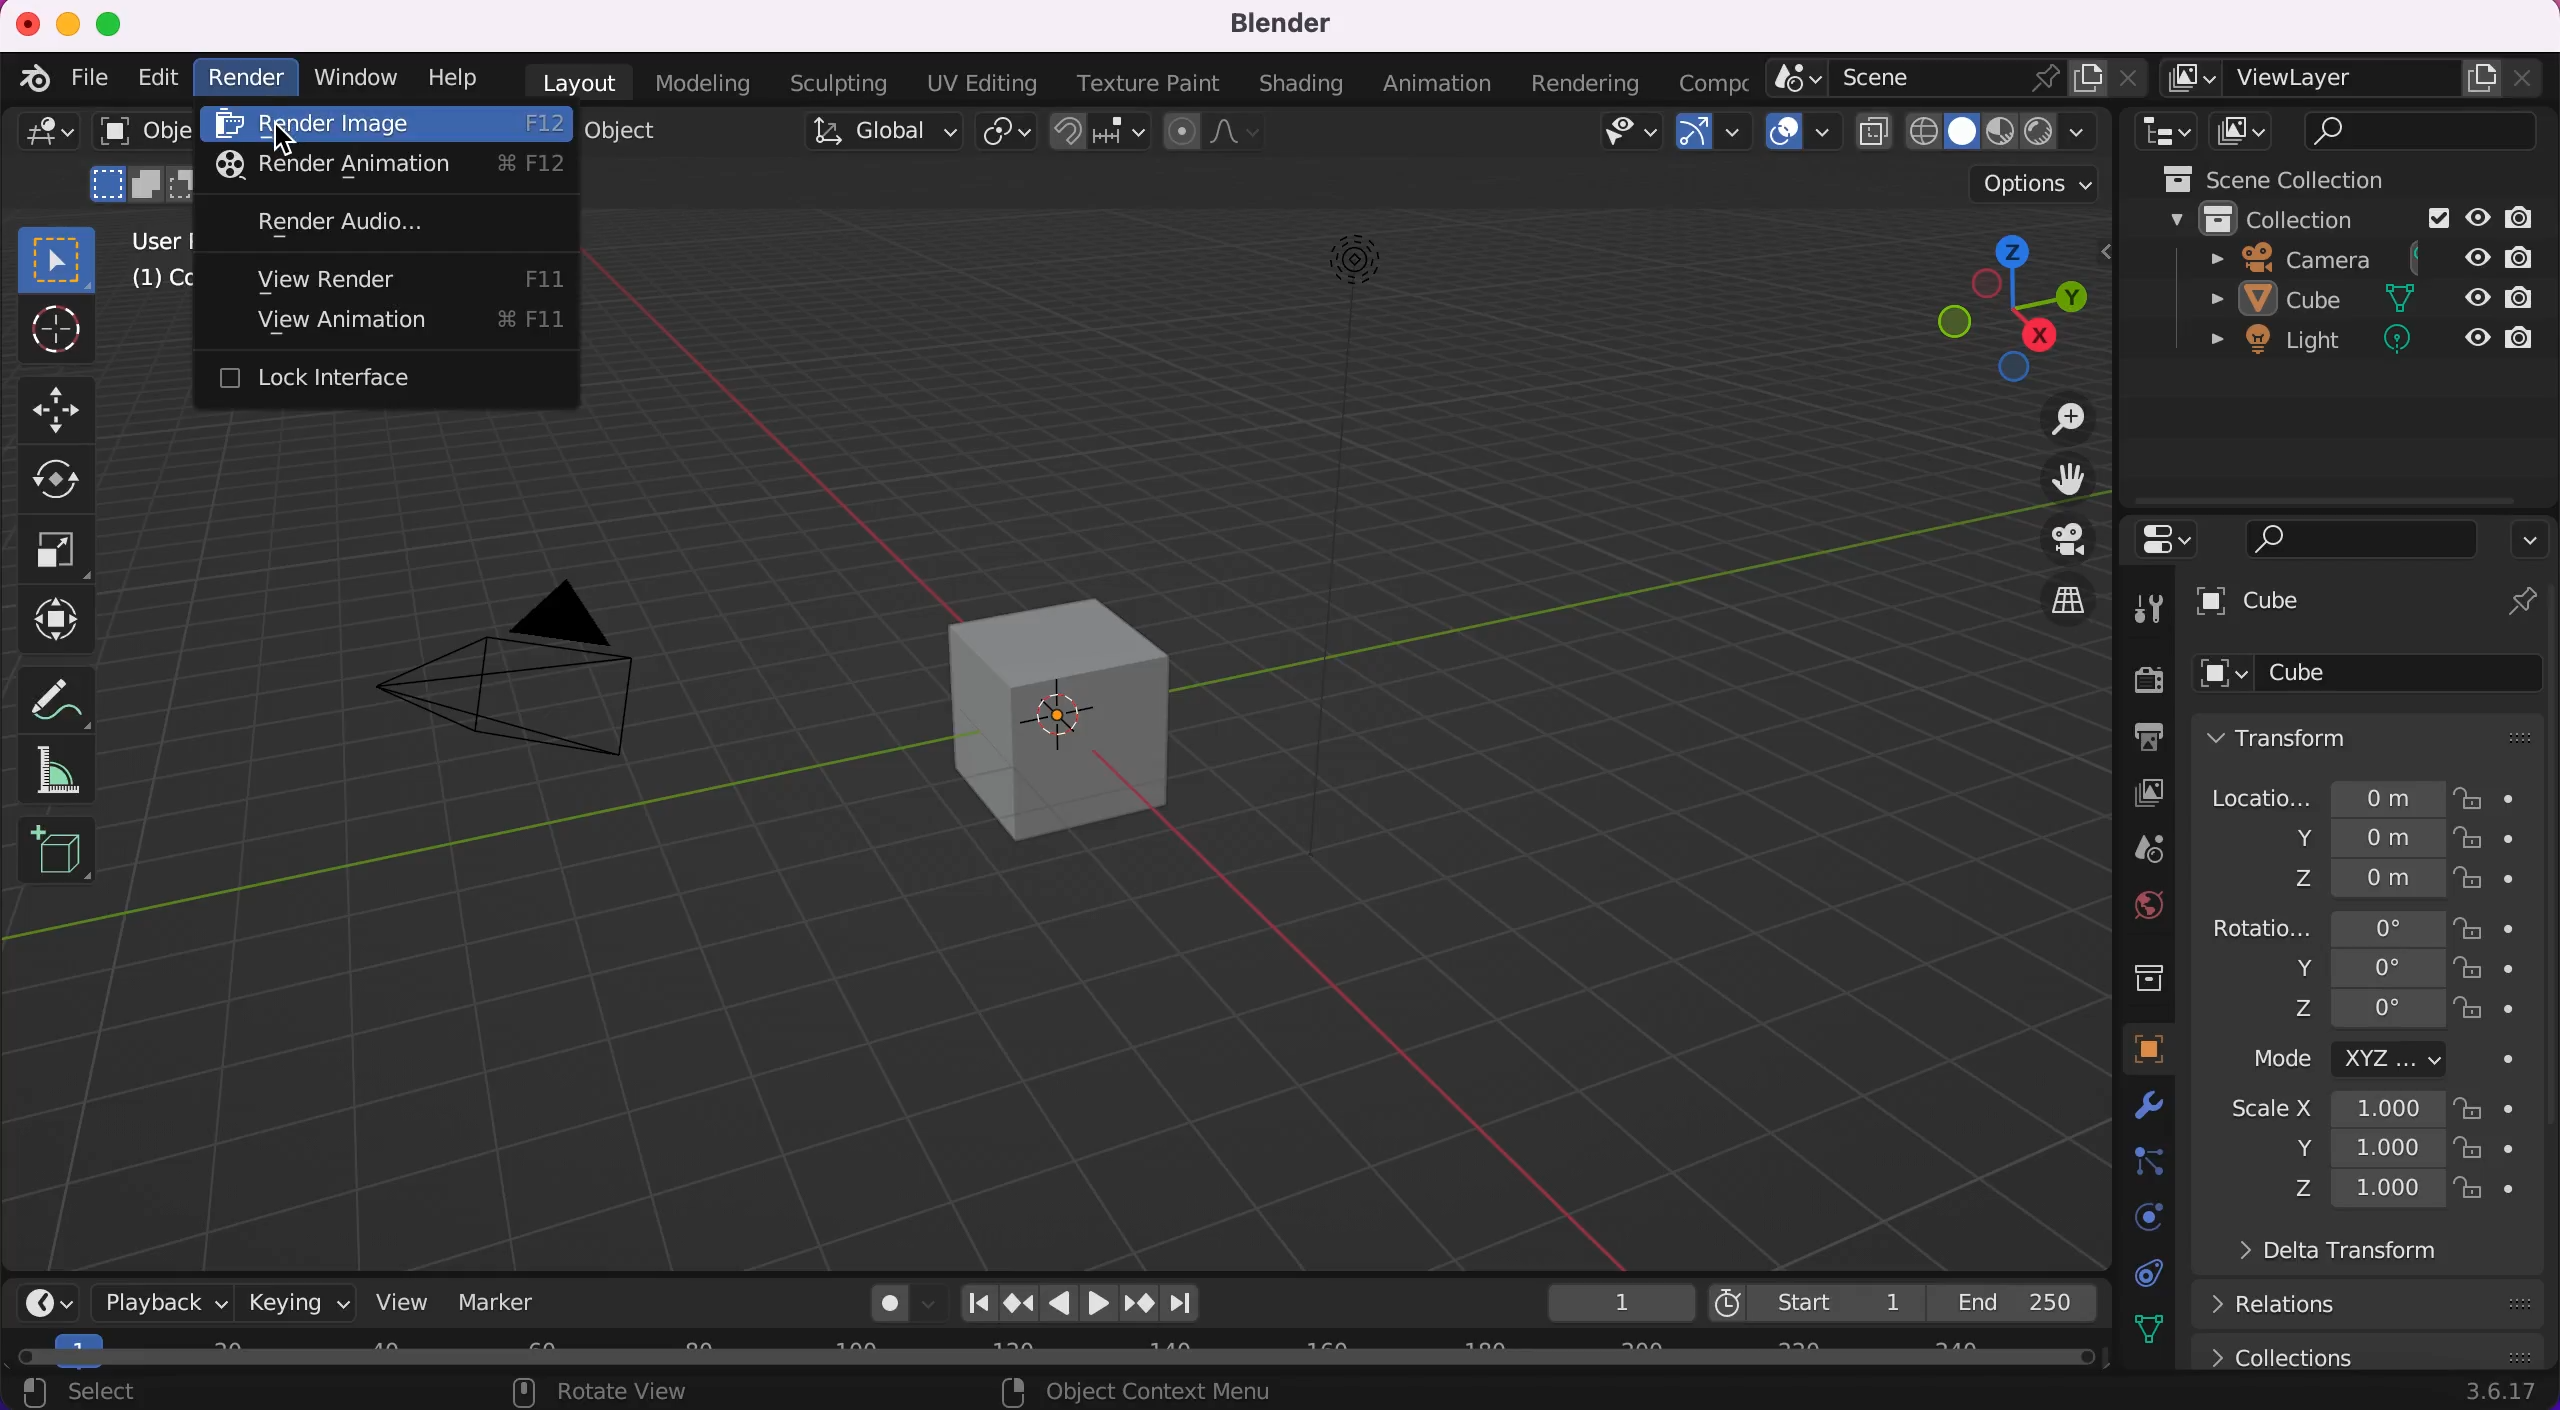 Image resolution: width=2560 pixels, height=1410 pixels. I want to click on physics, so click(2135, 1219).